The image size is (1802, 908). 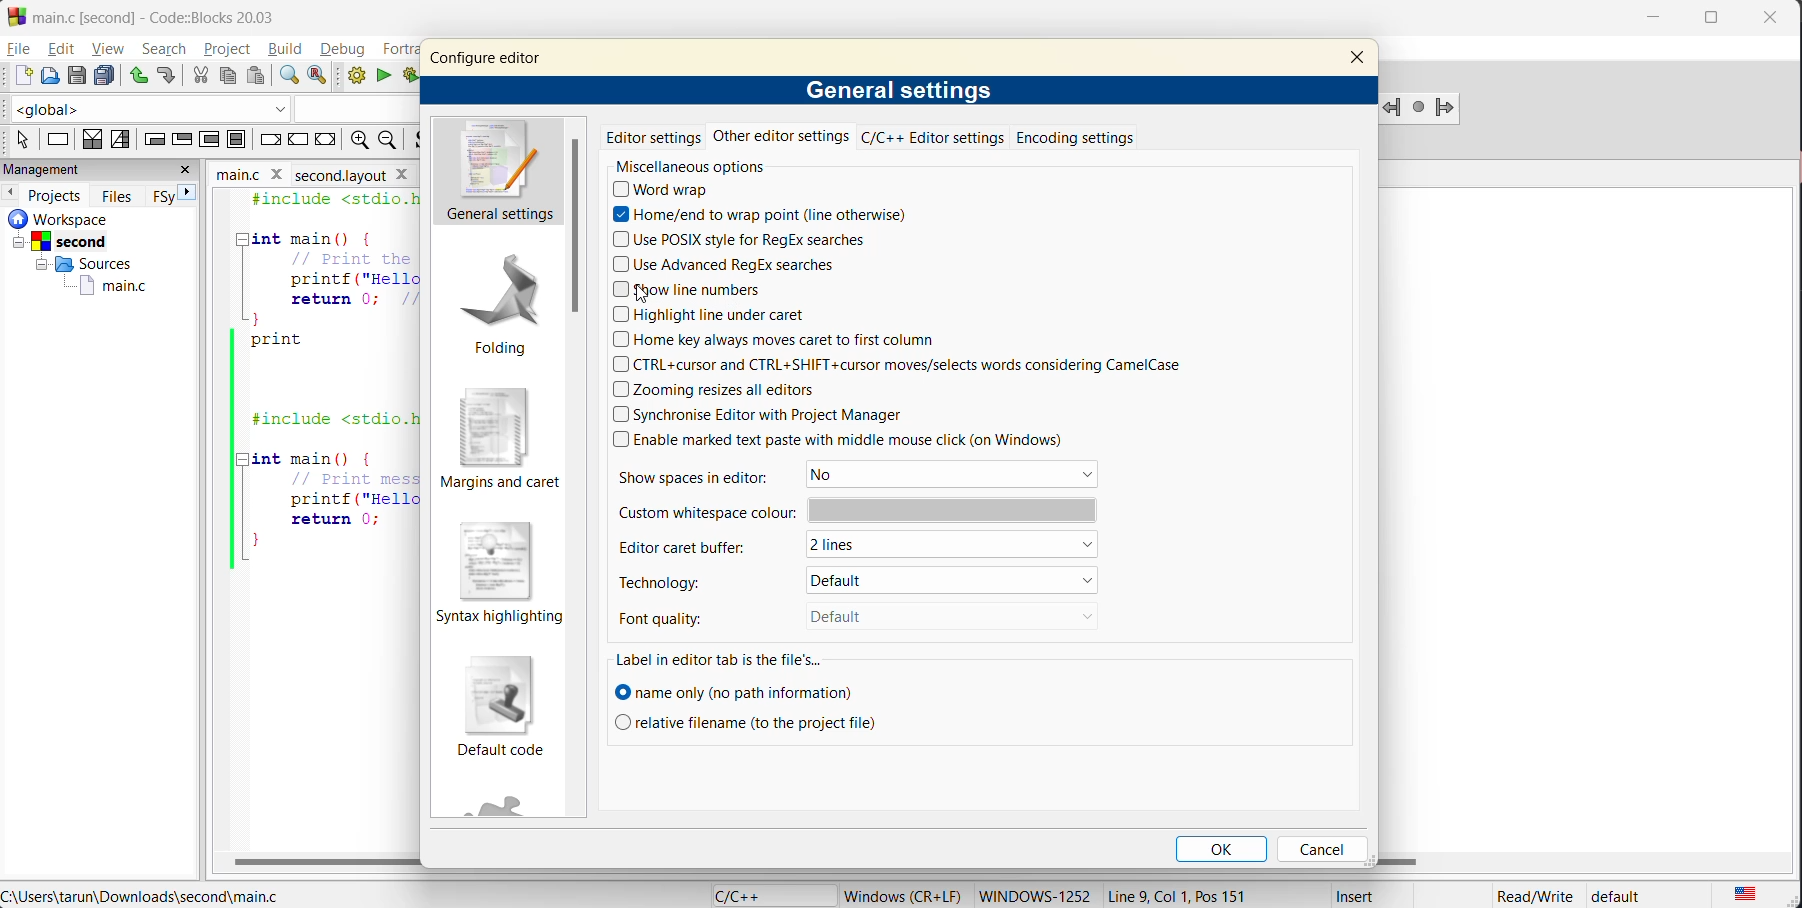 I want to click on home key always moves caret to first column, so click(x=788, y=339).